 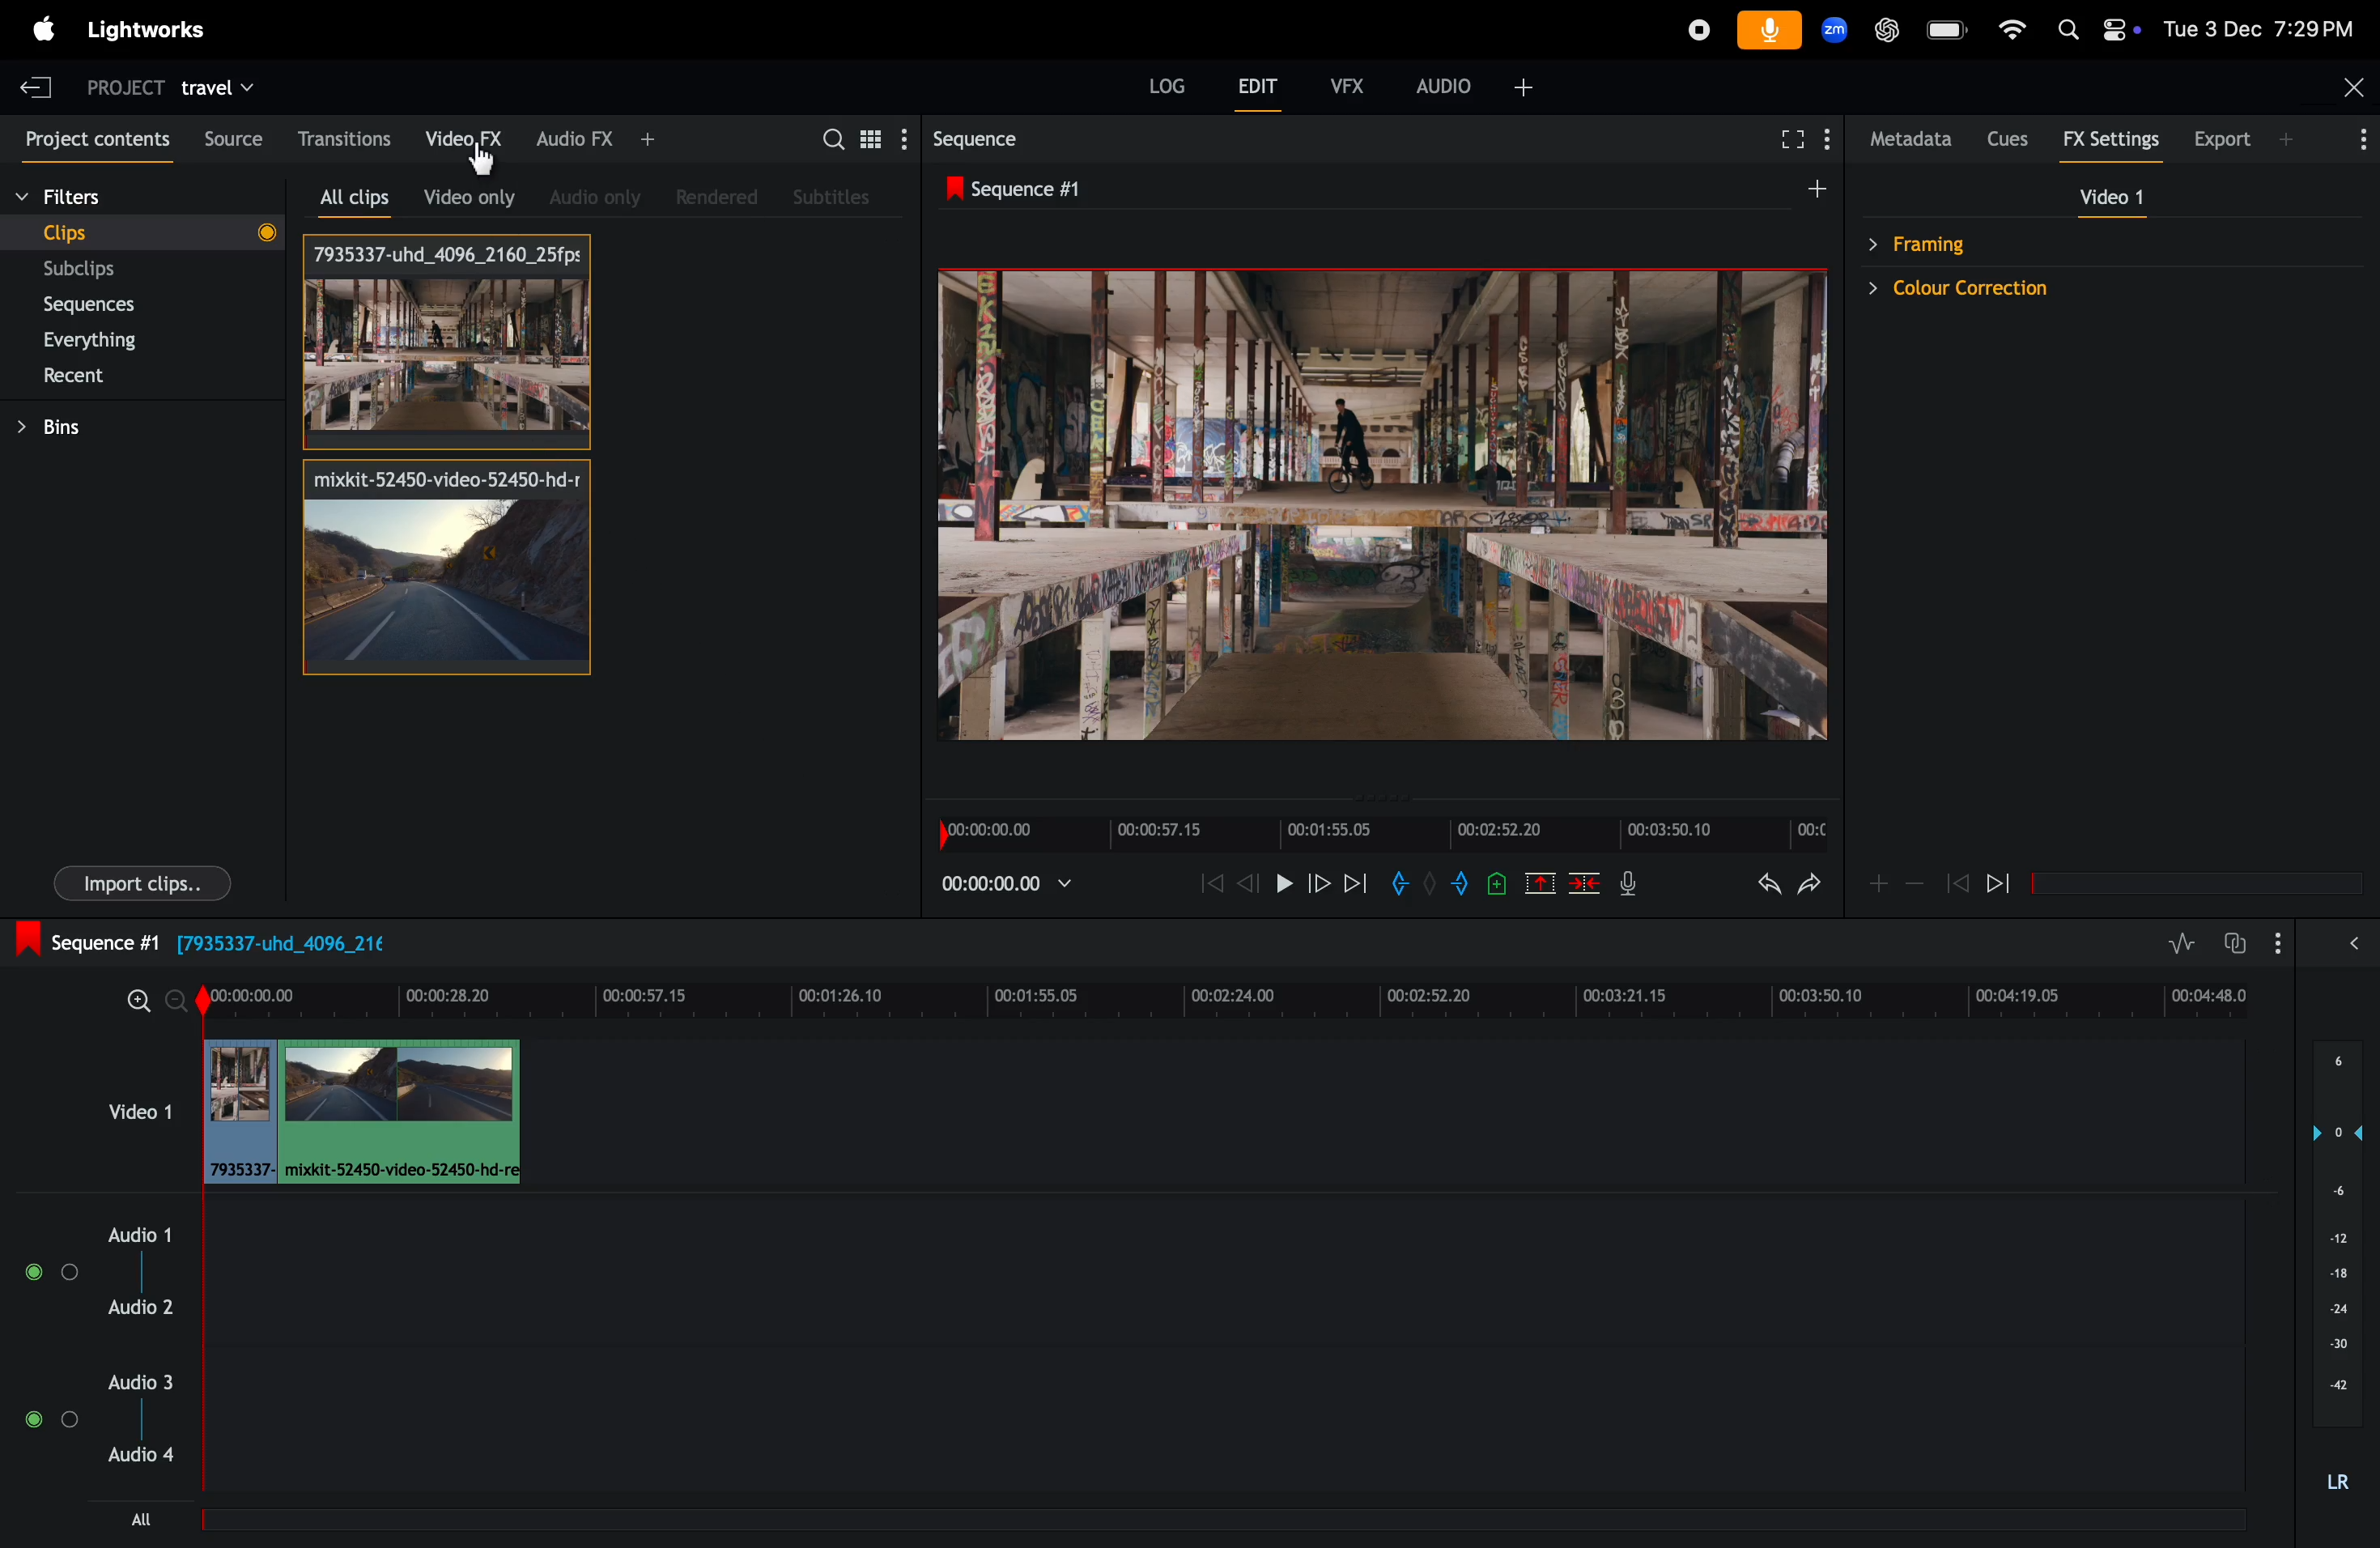 I want to click on all, so click(x=149, y=1521).